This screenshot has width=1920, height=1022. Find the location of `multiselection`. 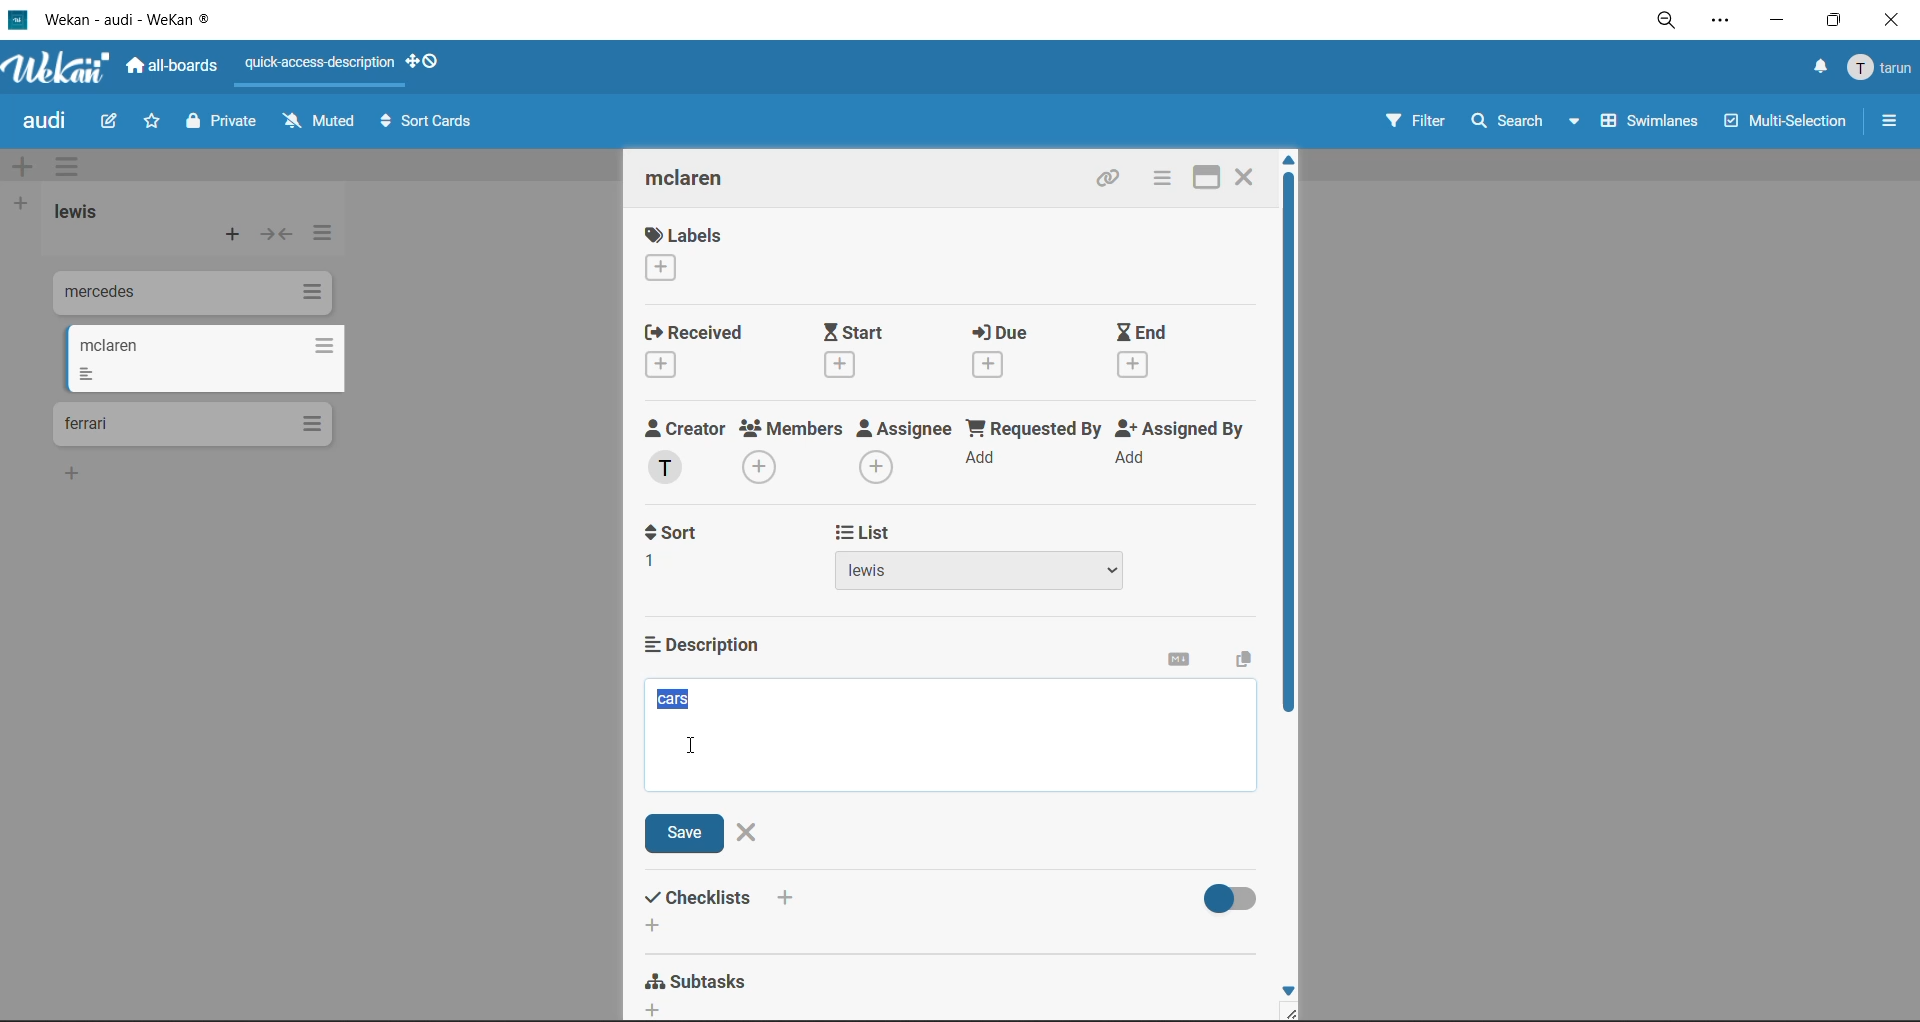

multiselection is located at coordinates (1782, 123).